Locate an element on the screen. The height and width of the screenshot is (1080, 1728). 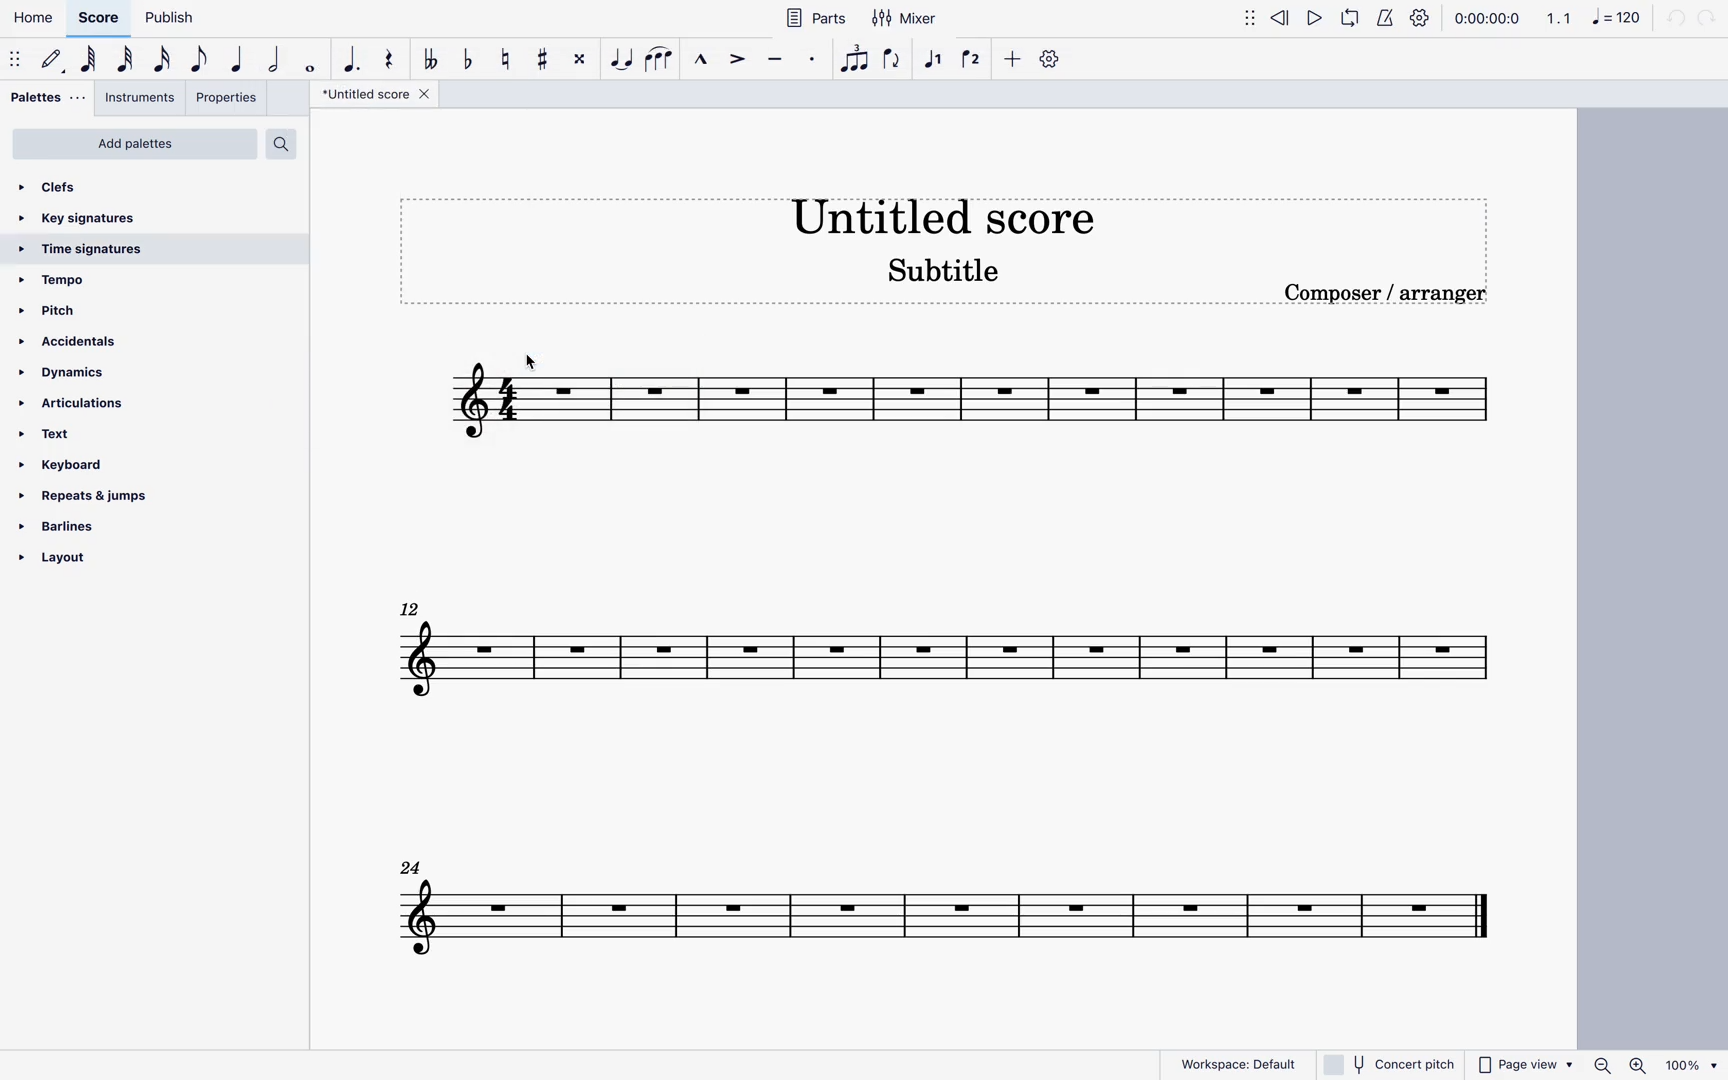
eight note is located at coordinates (197, 63).